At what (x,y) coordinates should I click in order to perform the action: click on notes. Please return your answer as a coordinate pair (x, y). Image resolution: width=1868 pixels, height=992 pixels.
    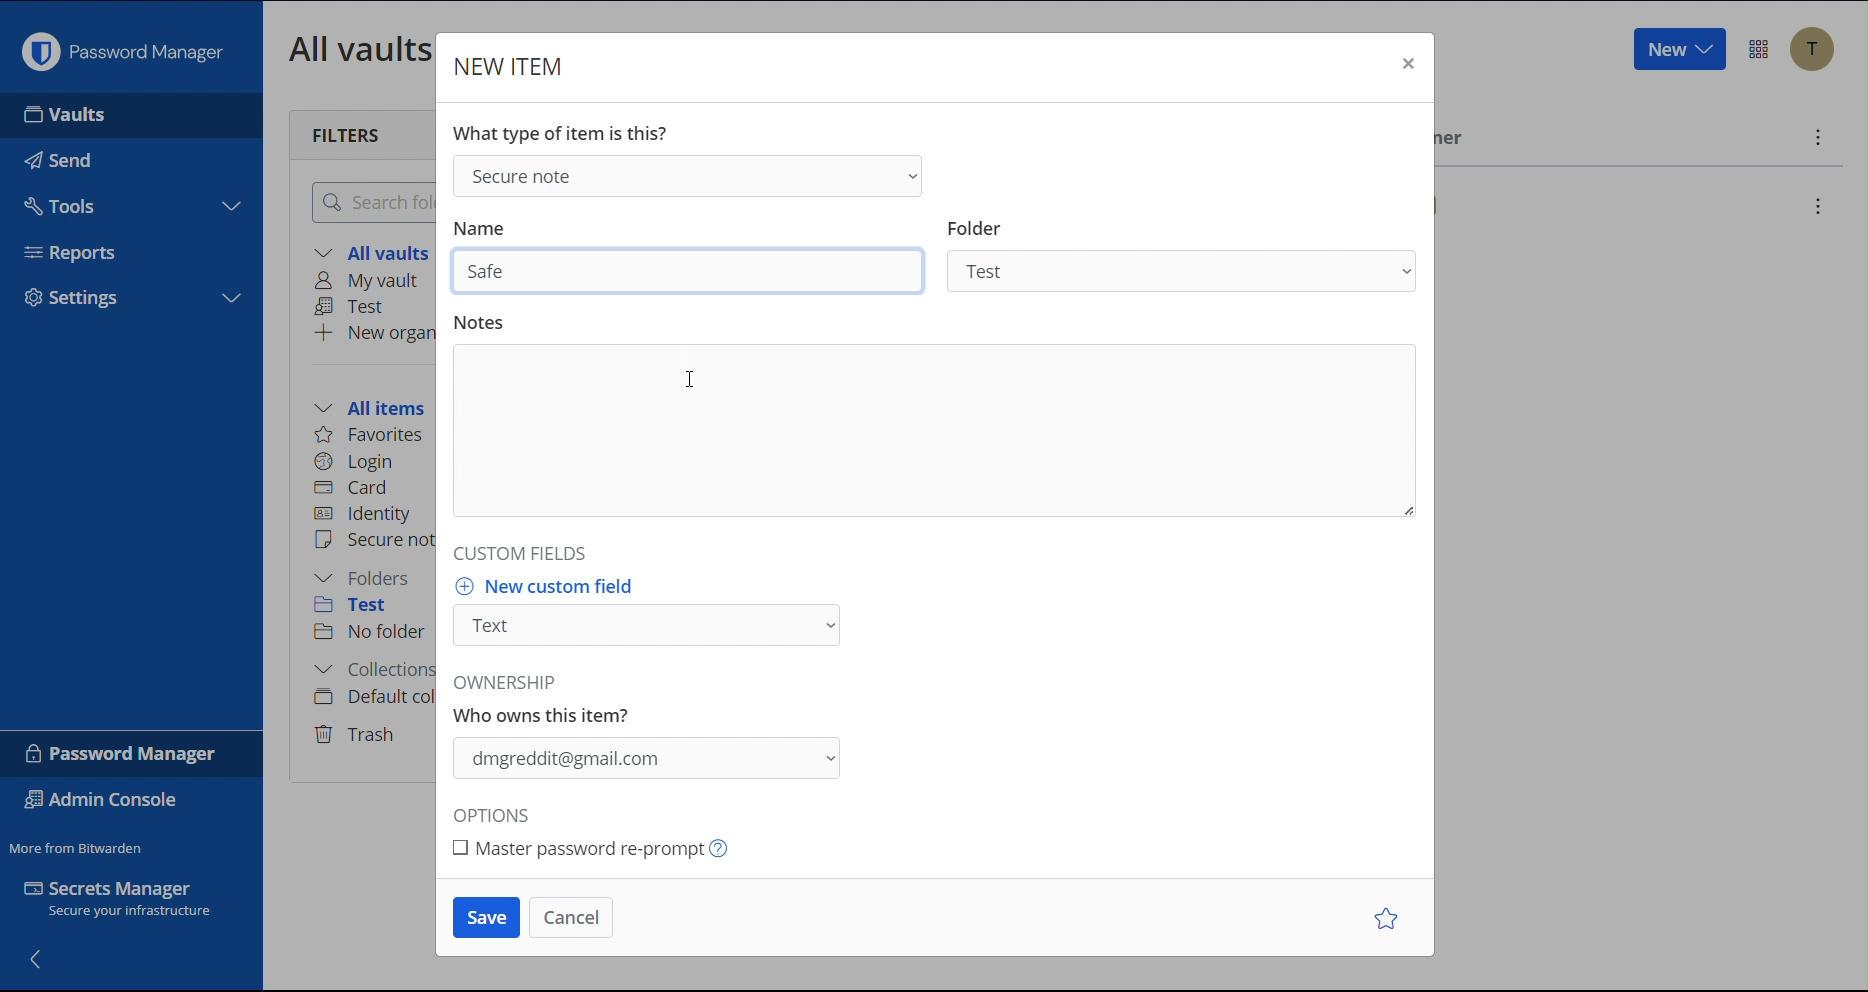
    Looking at the image, I should click on (481, 321).